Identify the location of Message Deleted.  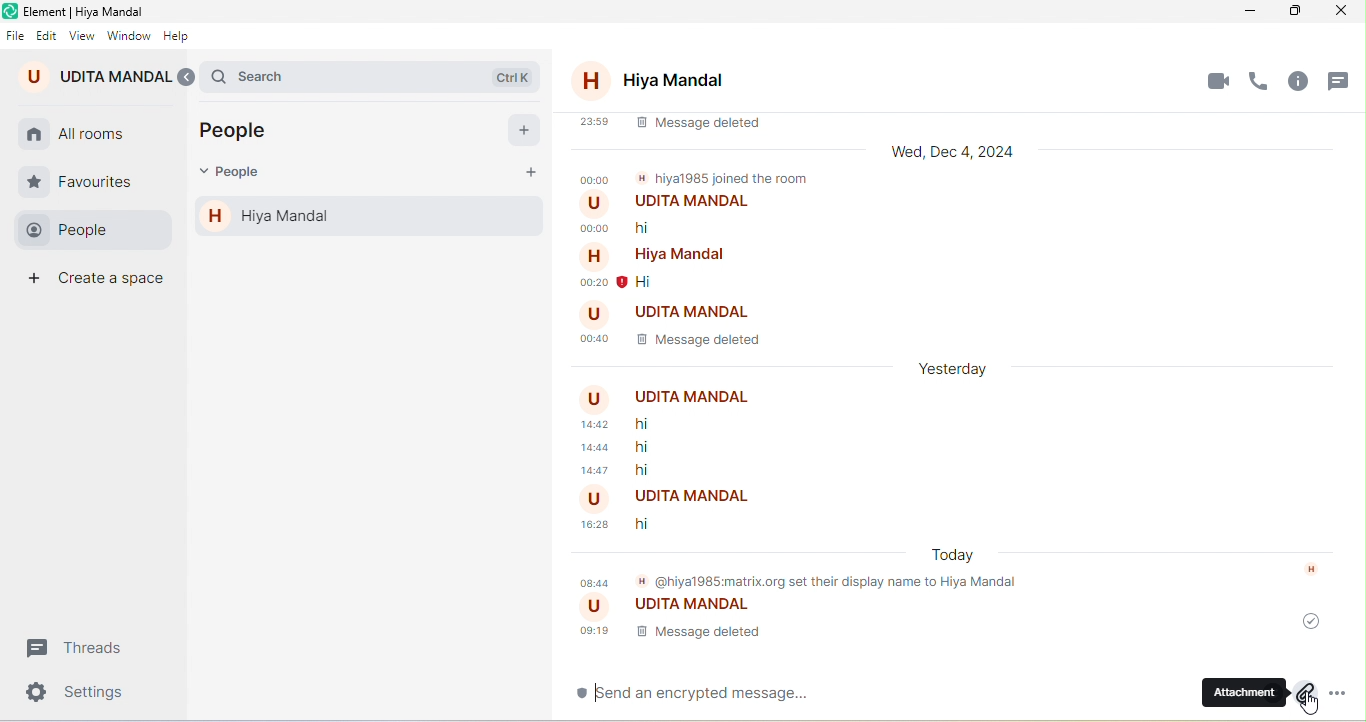
(696, 340).